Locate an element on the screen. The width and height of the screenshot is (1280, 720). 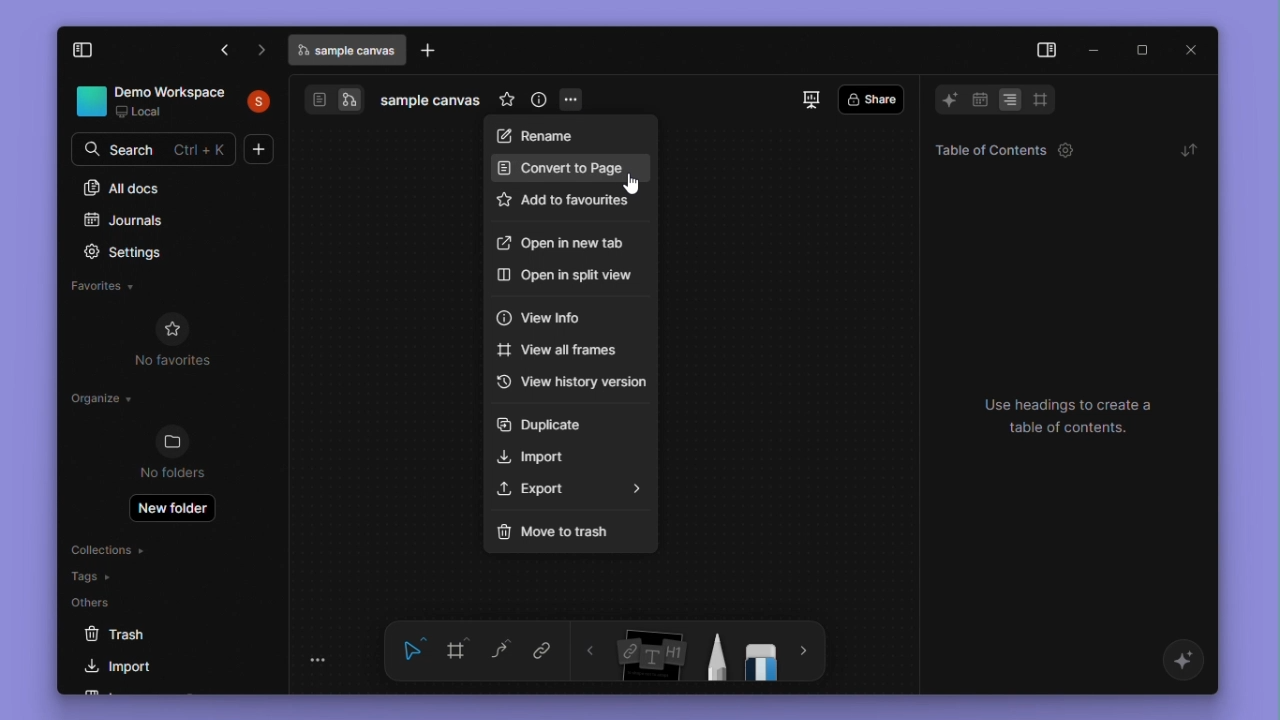
All dogs is located at coordinates (123, 188).